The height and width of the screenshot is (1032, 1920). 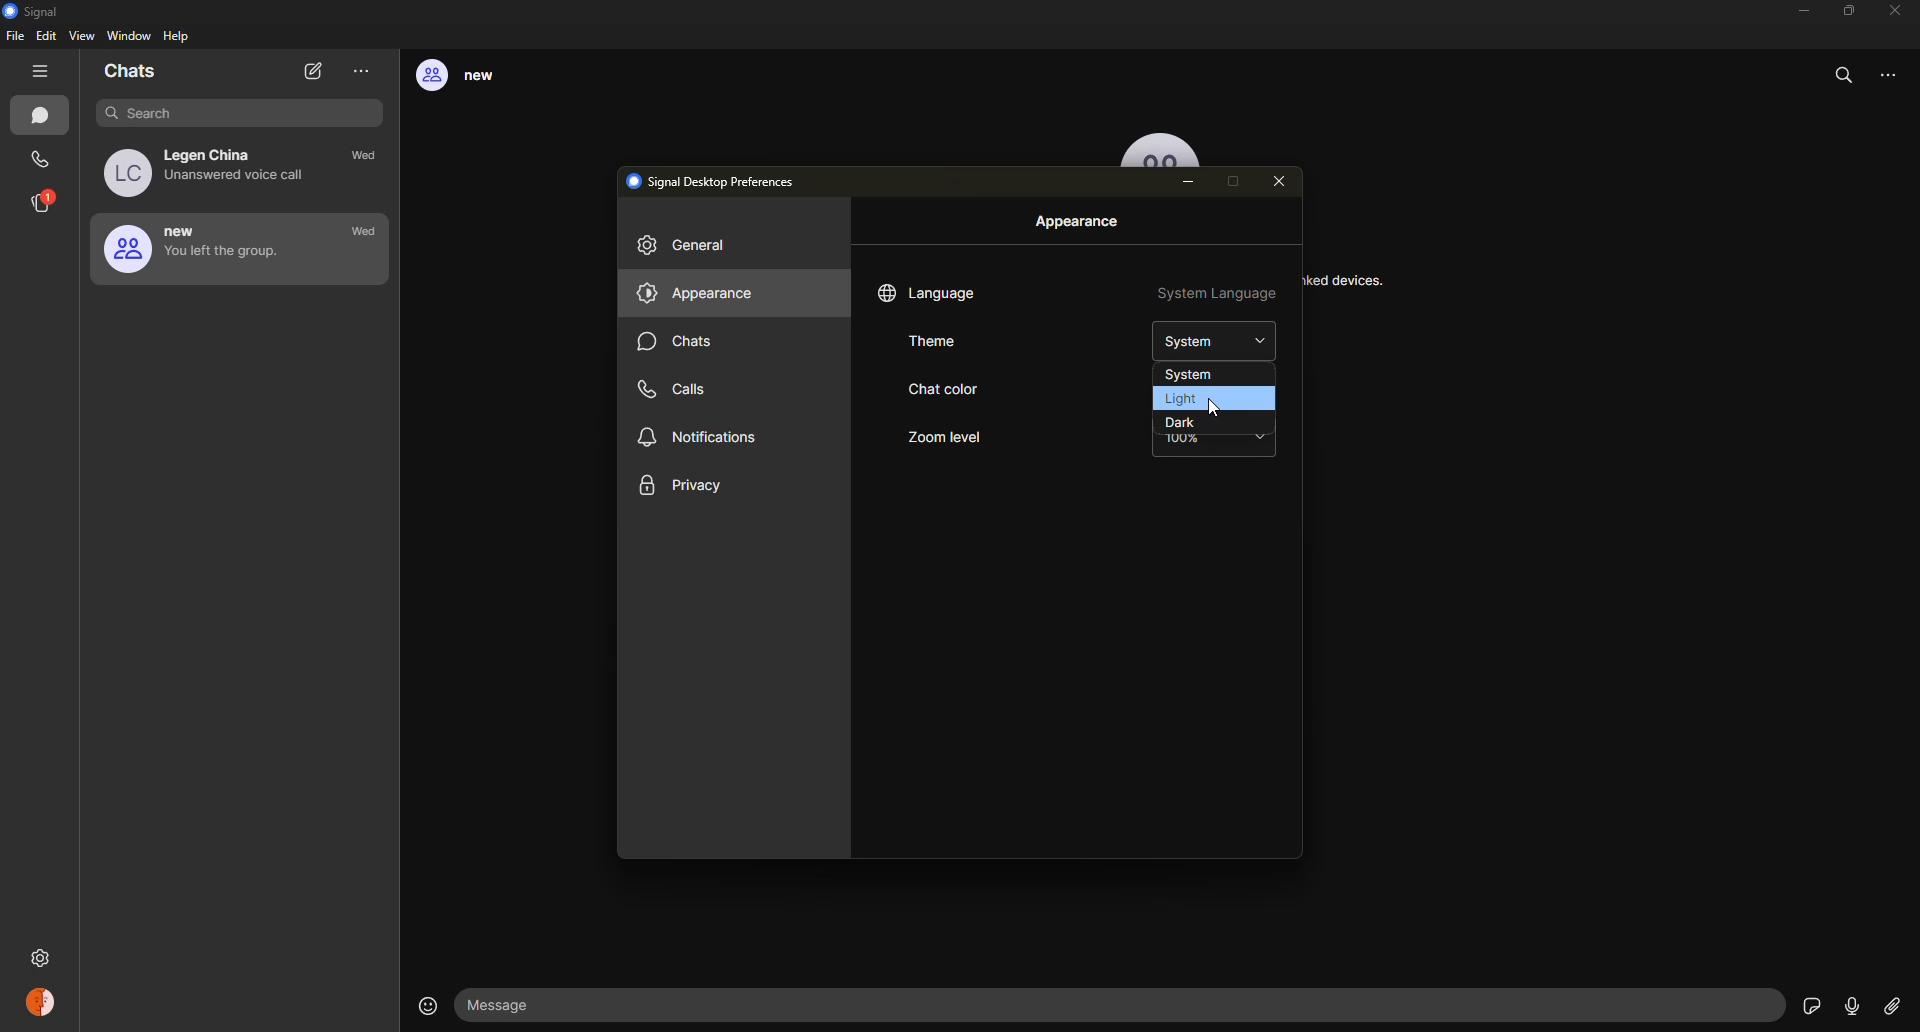 What do you see at coordinates (1215, 339) in the screenshot?
I see `System` at bounding box center [1215, 339].